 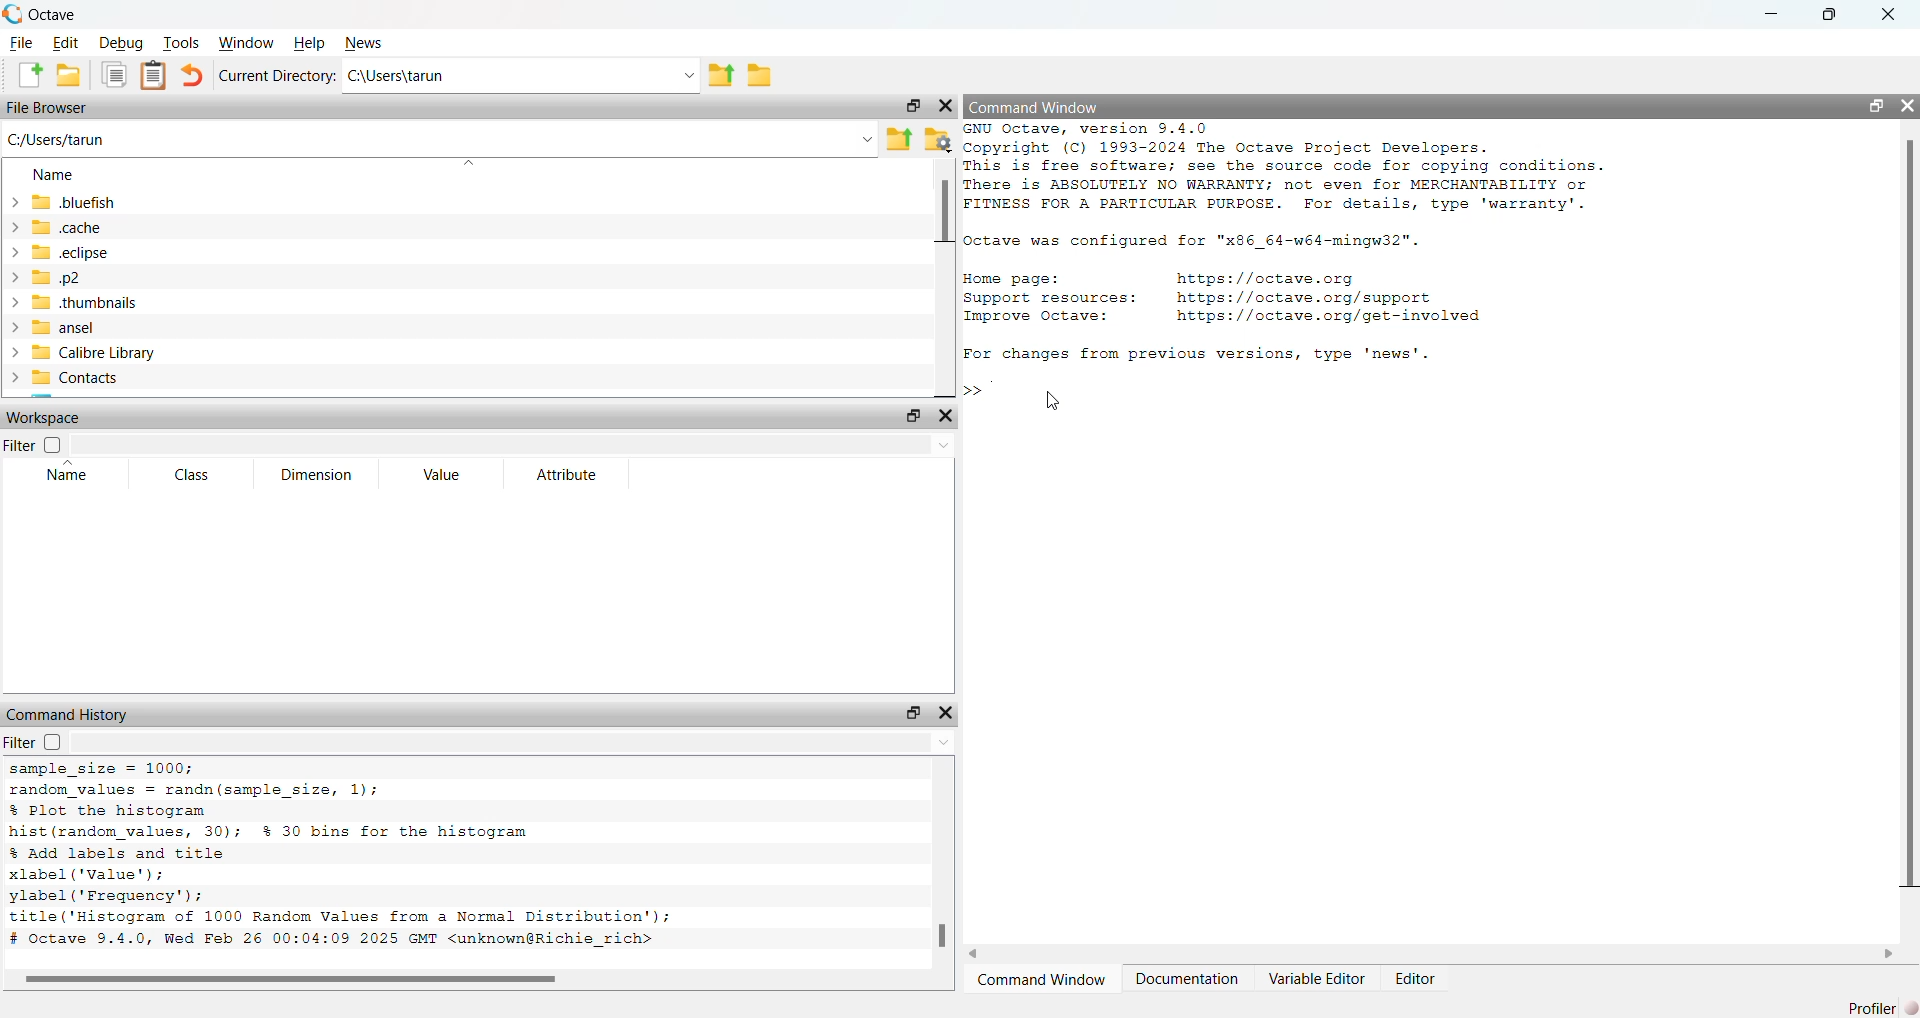 What do you see at coordinates (73, 303) in the screenshot?
I see `.thumbnails` at bounding box center [73, 303].